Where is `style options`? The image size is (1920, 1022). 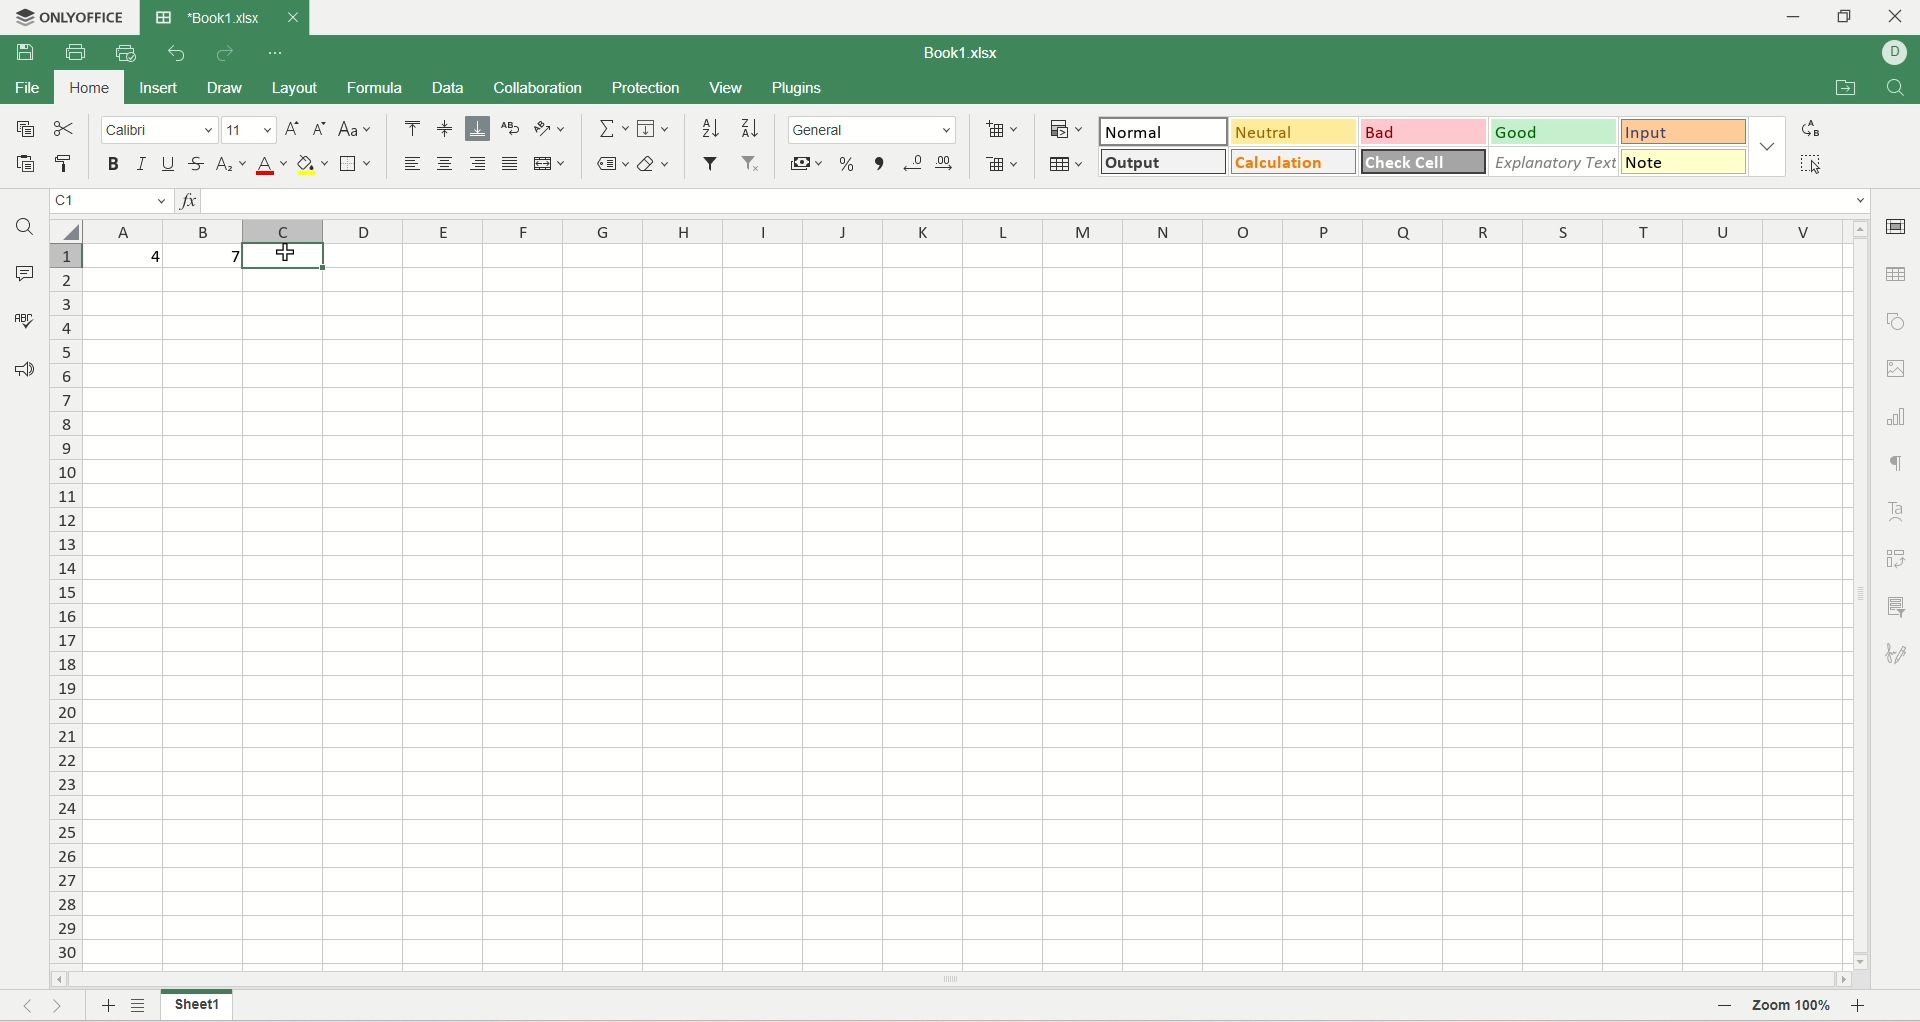
style options is located at coordinates (1768, 145).